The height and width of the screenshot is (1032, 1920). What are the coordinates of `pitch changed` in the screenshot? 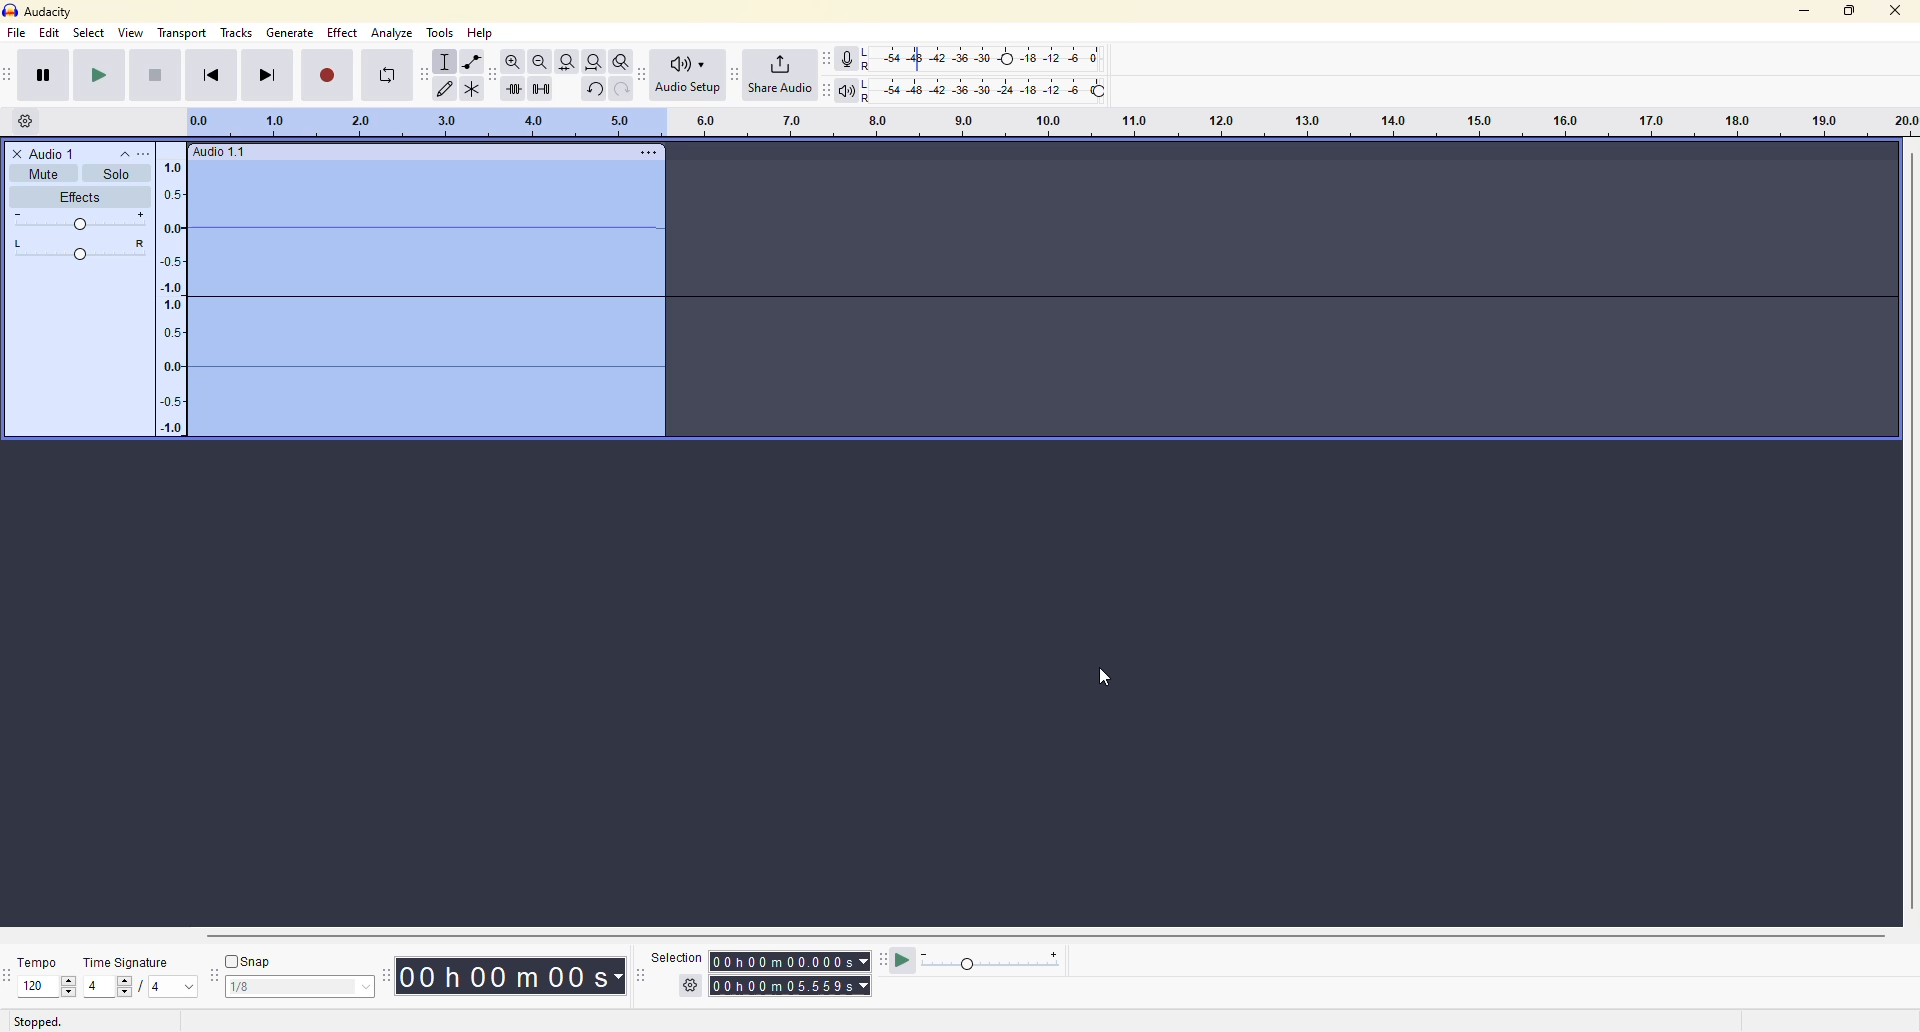 It's located at (411, 303).